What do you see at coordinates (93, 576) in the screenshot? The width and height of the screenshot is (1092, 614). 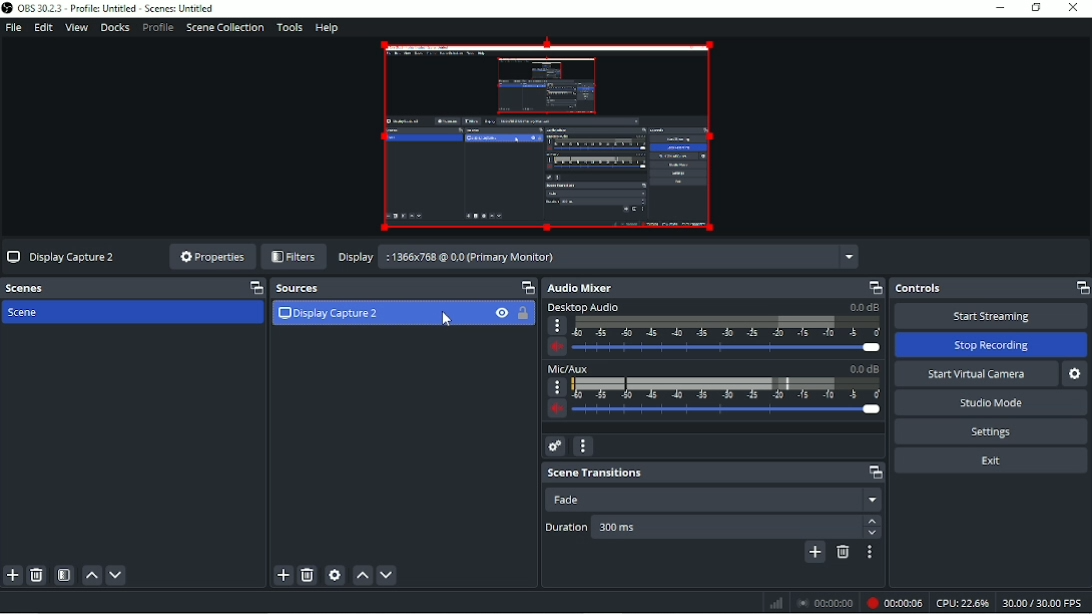 I see `Move scene up` at bounding box center [93, 576].